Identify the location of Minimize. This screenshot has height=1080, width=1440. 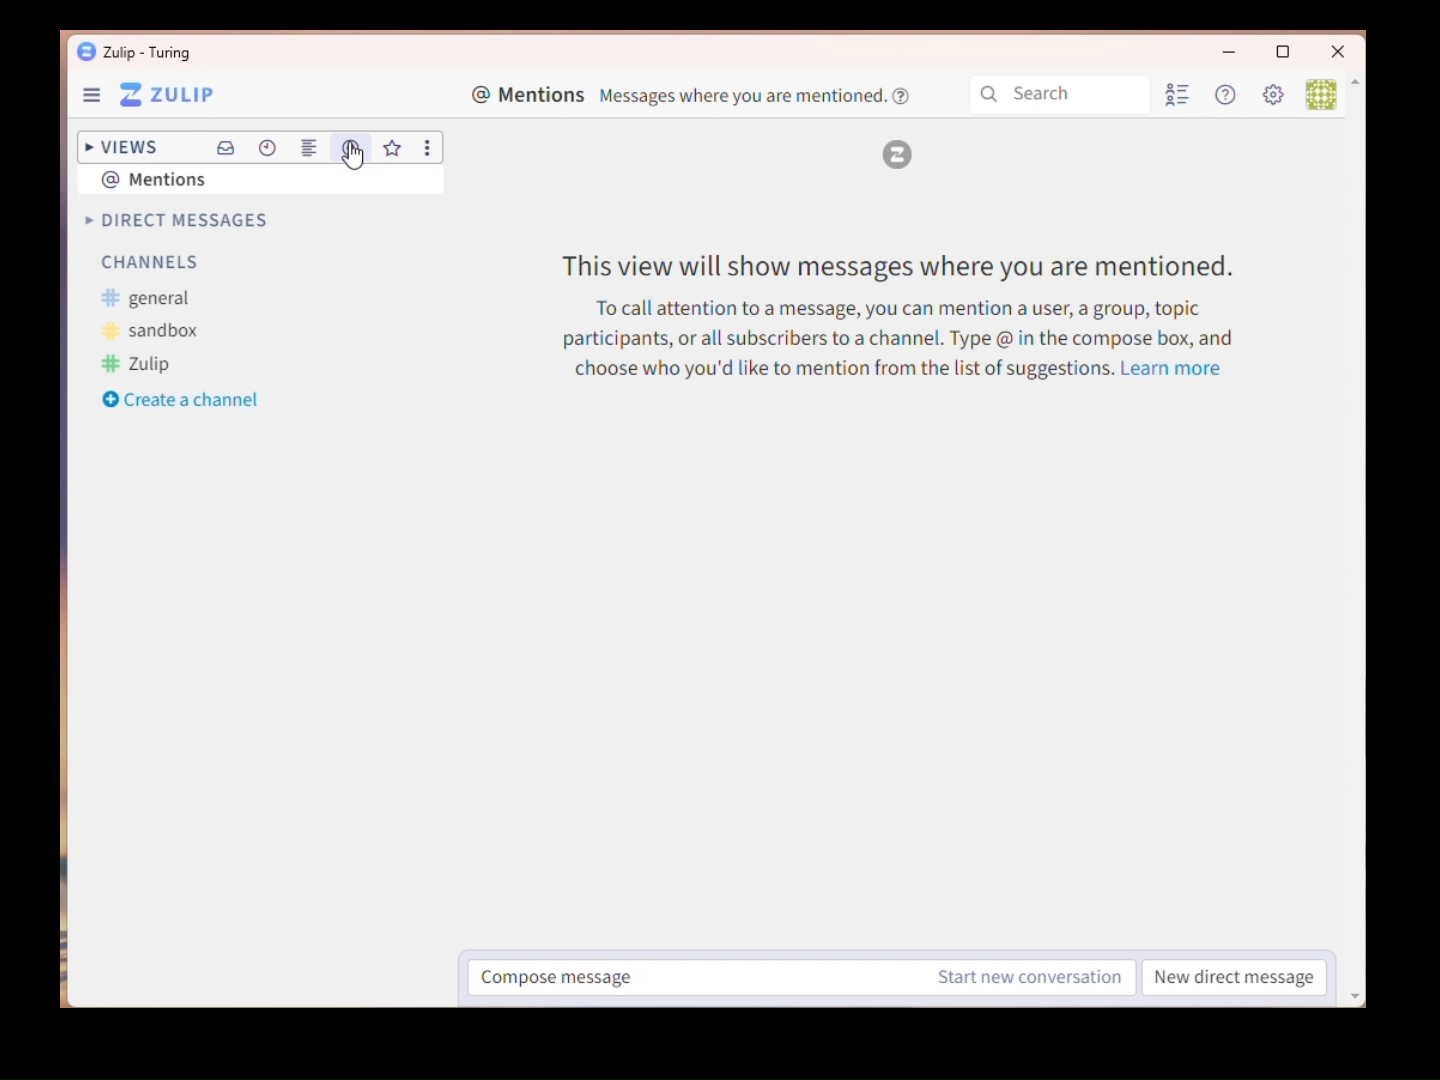
(1217, 55).